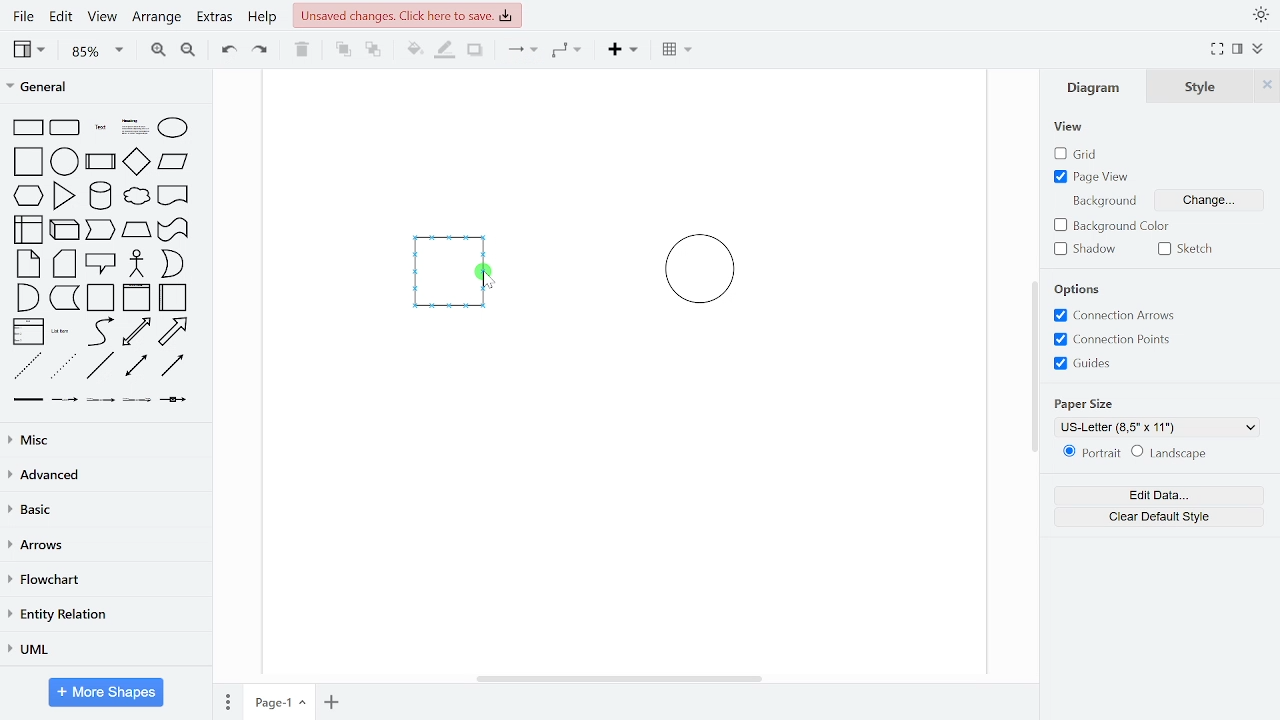 The height and width of the screenshot is (720, 1280). Describe the element at coordinates (572, 50) in the screenshot. I see `waypoints` at that location.